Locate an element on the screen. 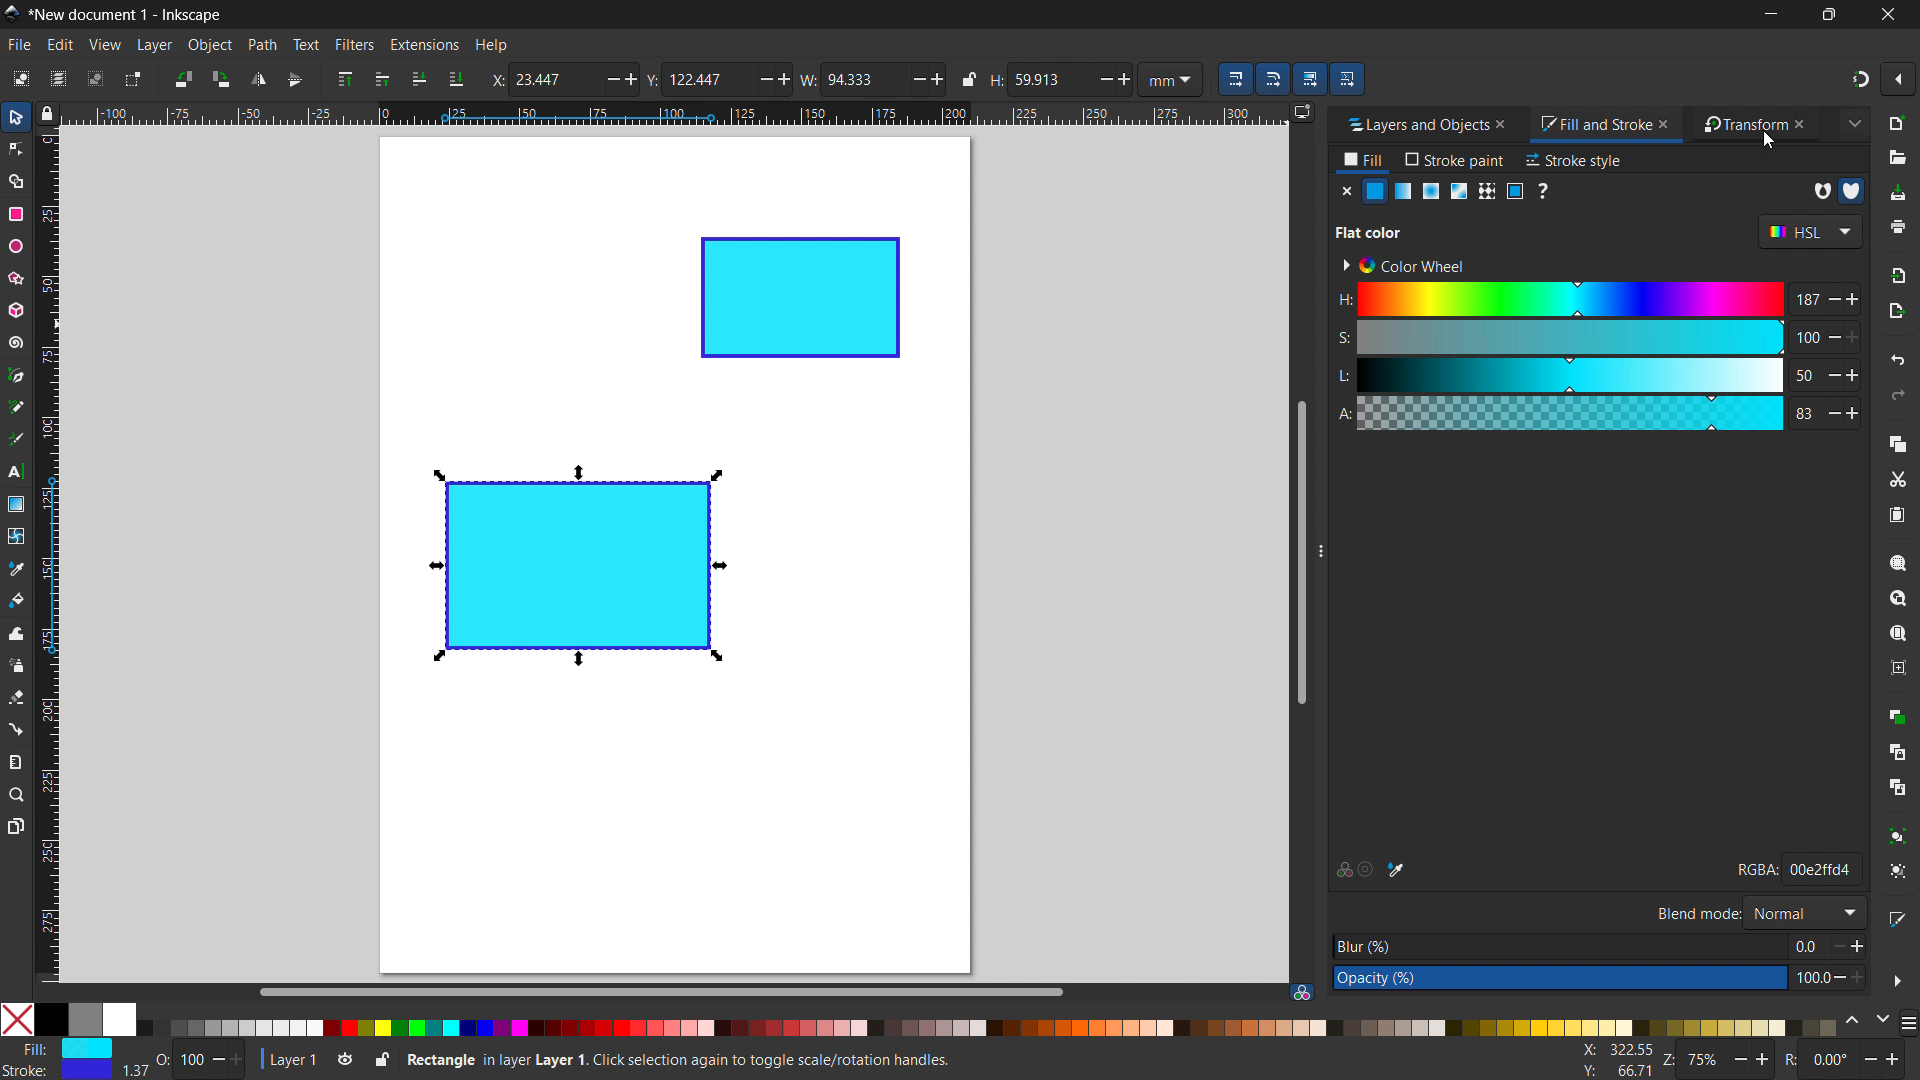 This screenshot has width=1920, height=1080. open fill and stroke is located at coordinates (1899, 918).